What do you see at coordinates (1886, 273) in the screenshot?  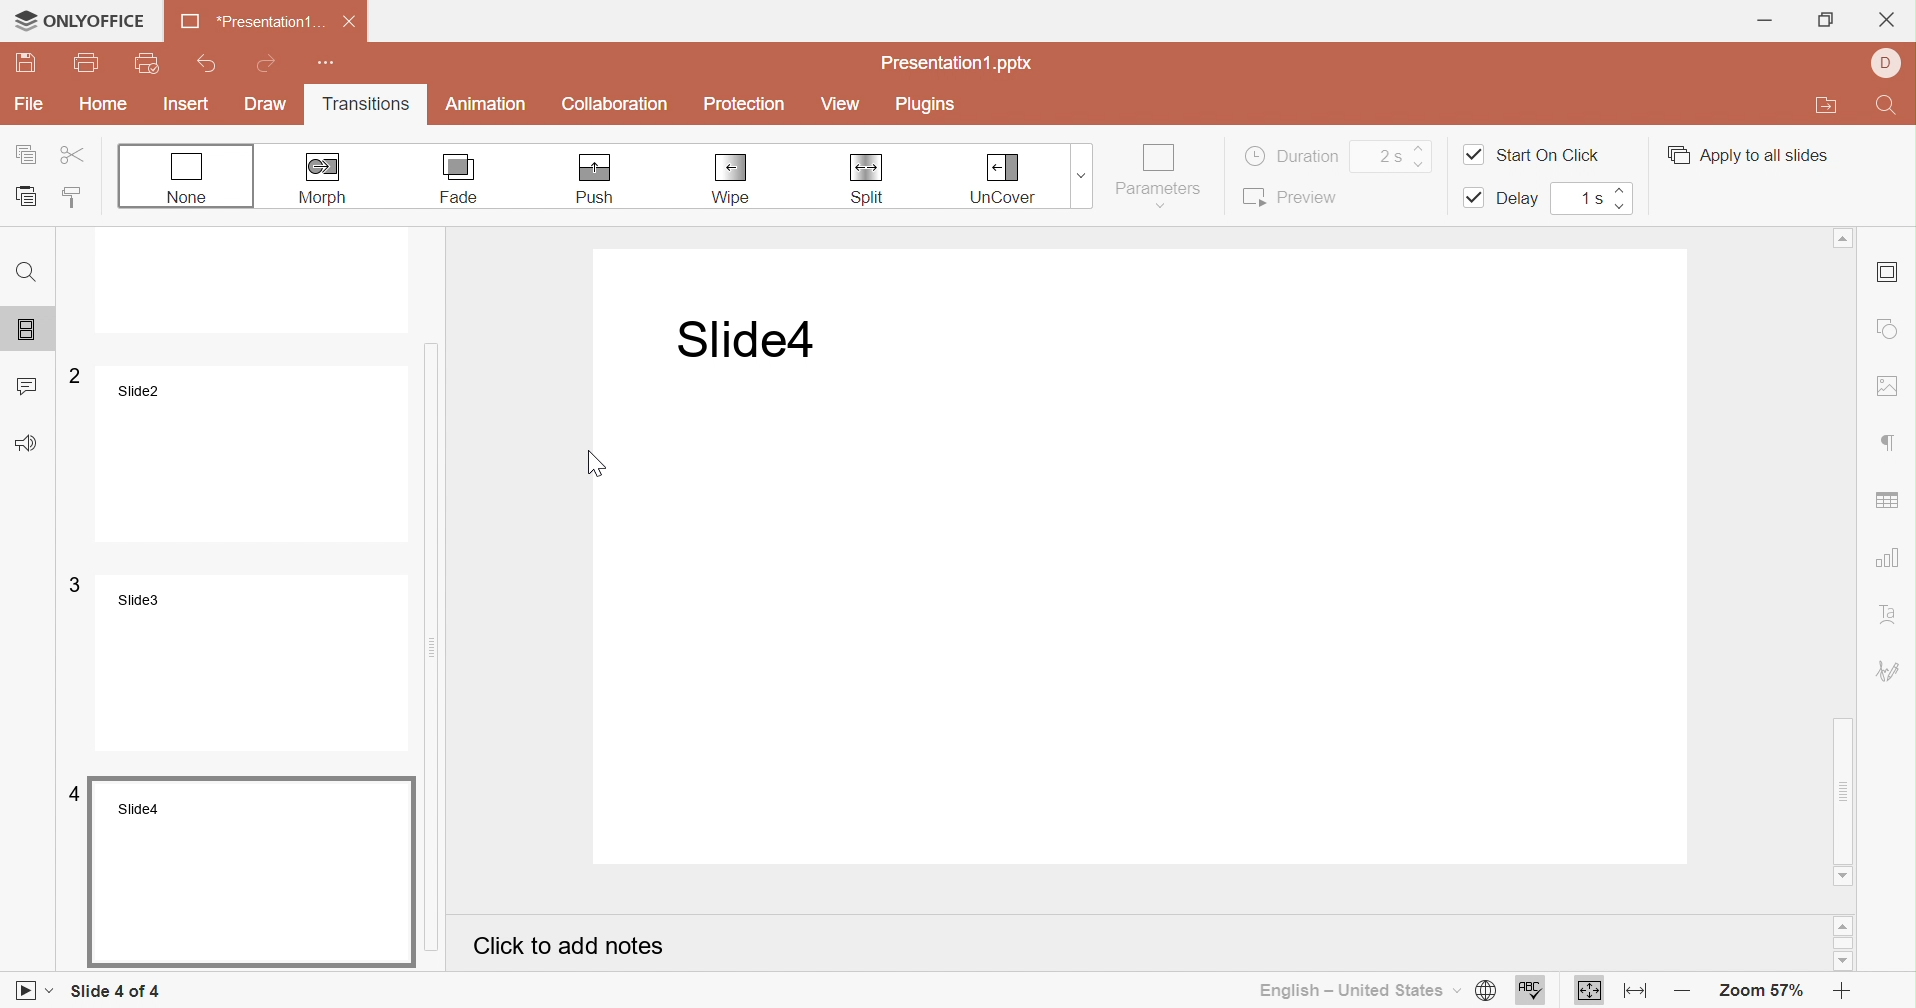 I see `Slide settings` at bounding box center [1886, 273].